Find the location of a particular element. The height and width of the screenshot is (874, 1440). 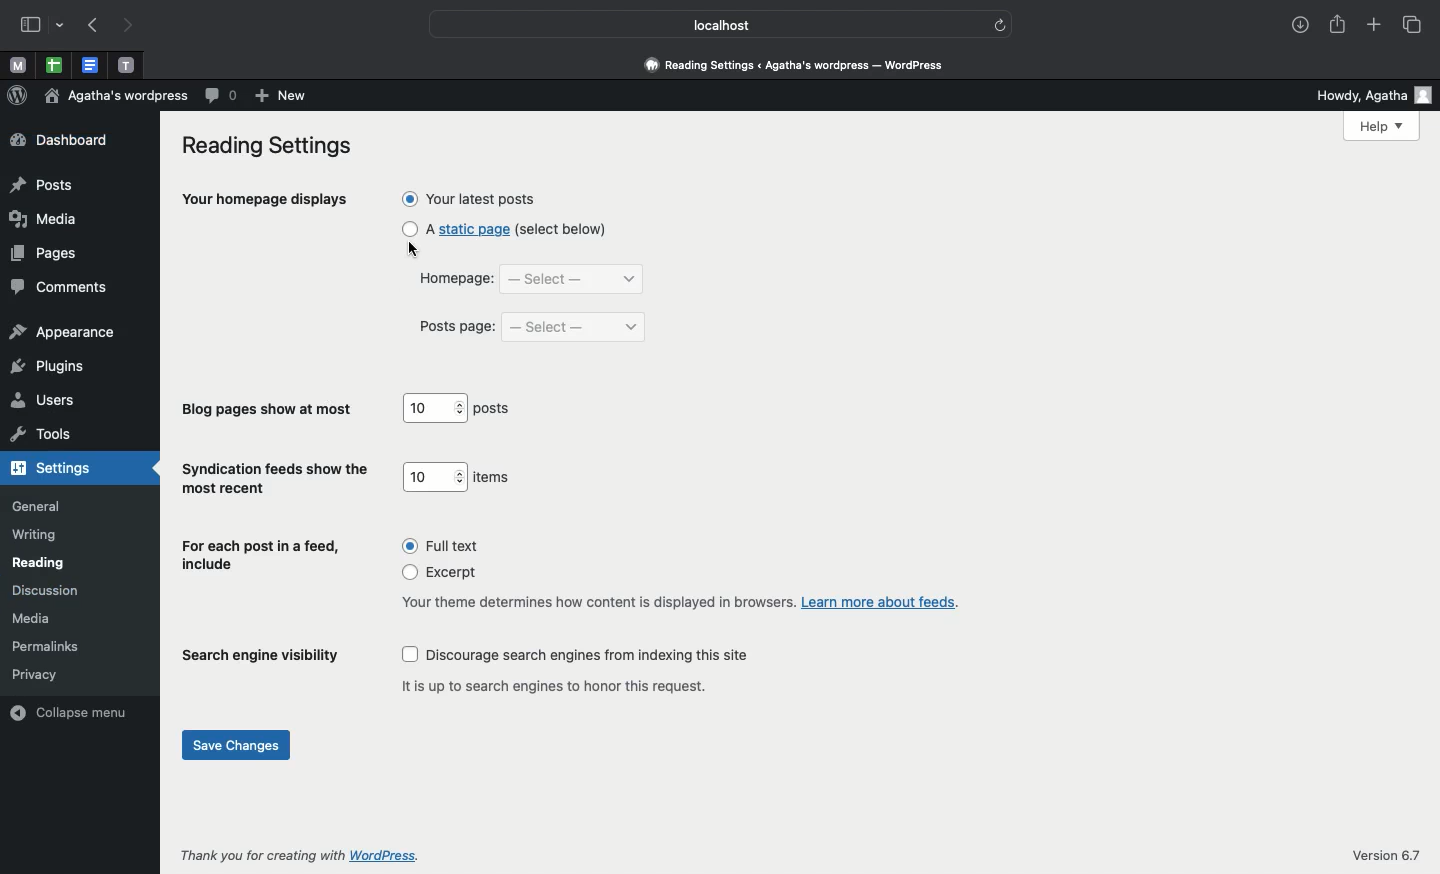

Discourage search engines from indexing this site is located at coordinates (578, 656).